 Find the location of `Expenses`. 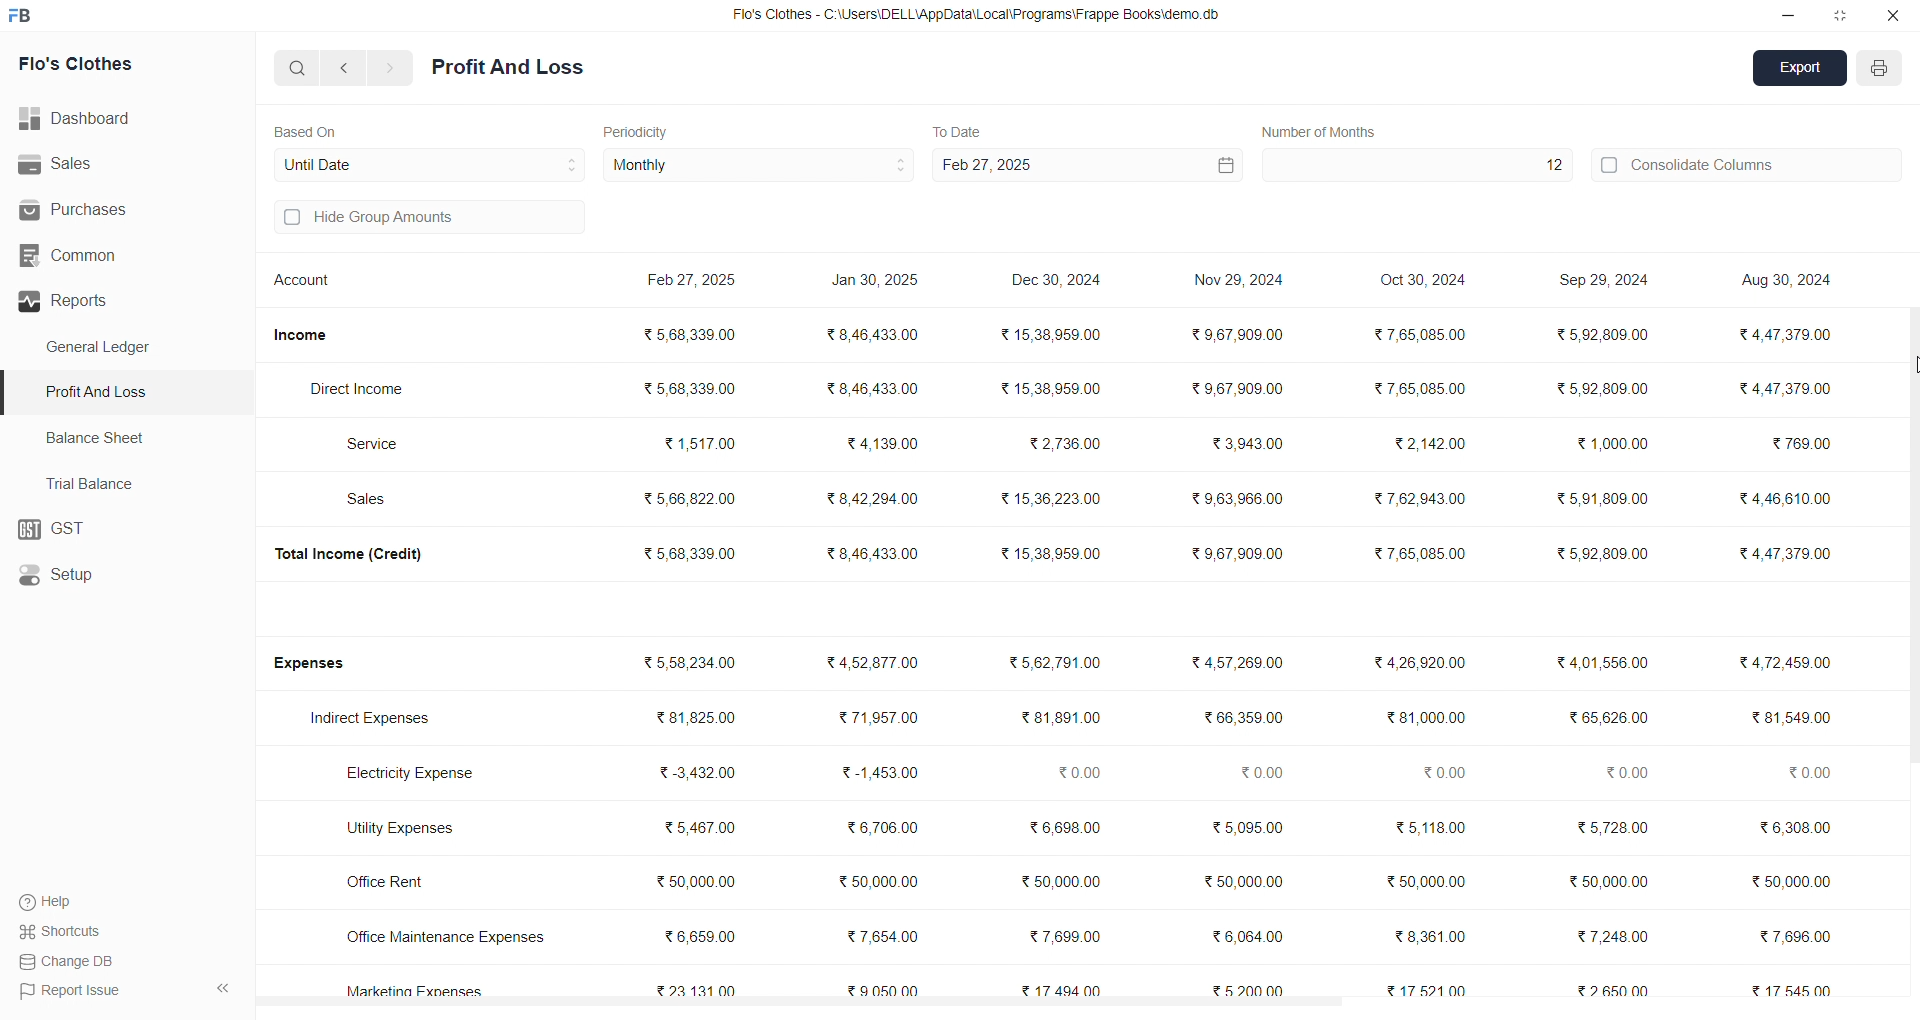

Expenses is located at coordinates (322, 664).